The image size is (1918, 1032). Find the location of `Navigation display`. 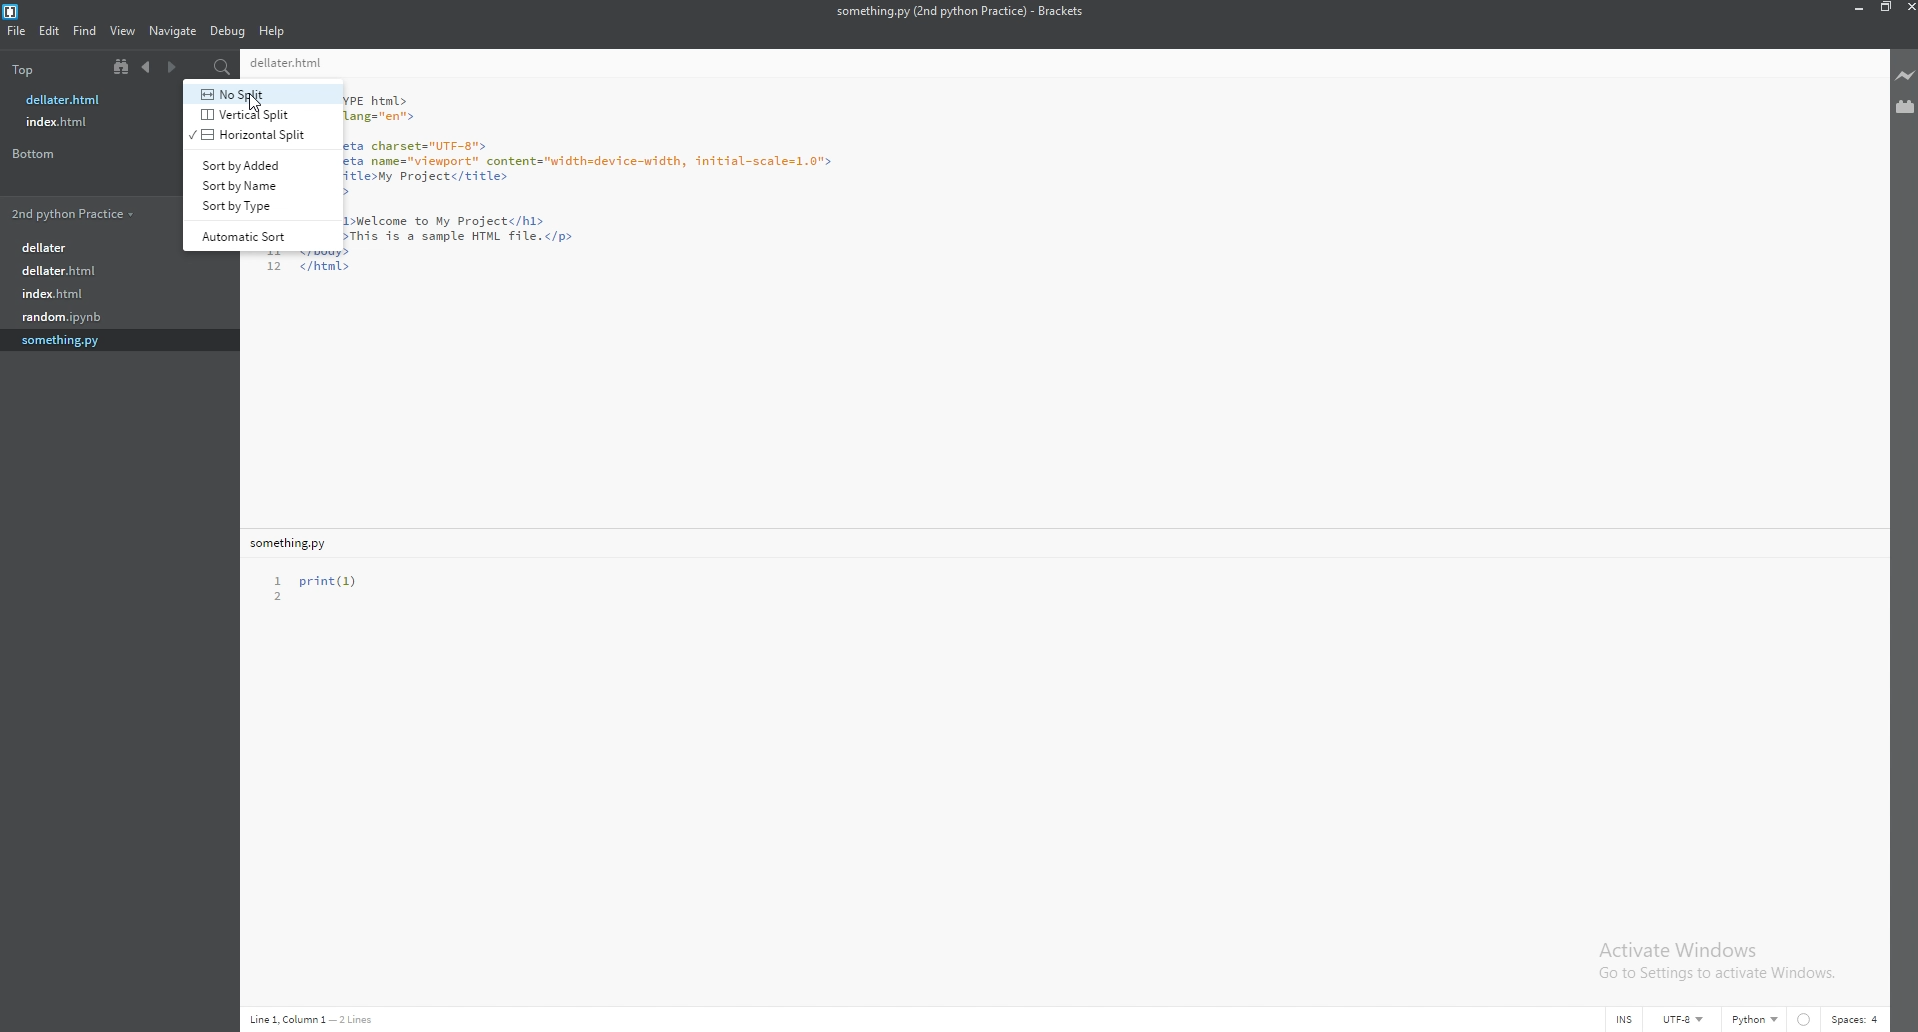

Navigation display is located at coordinates (318, 1019).